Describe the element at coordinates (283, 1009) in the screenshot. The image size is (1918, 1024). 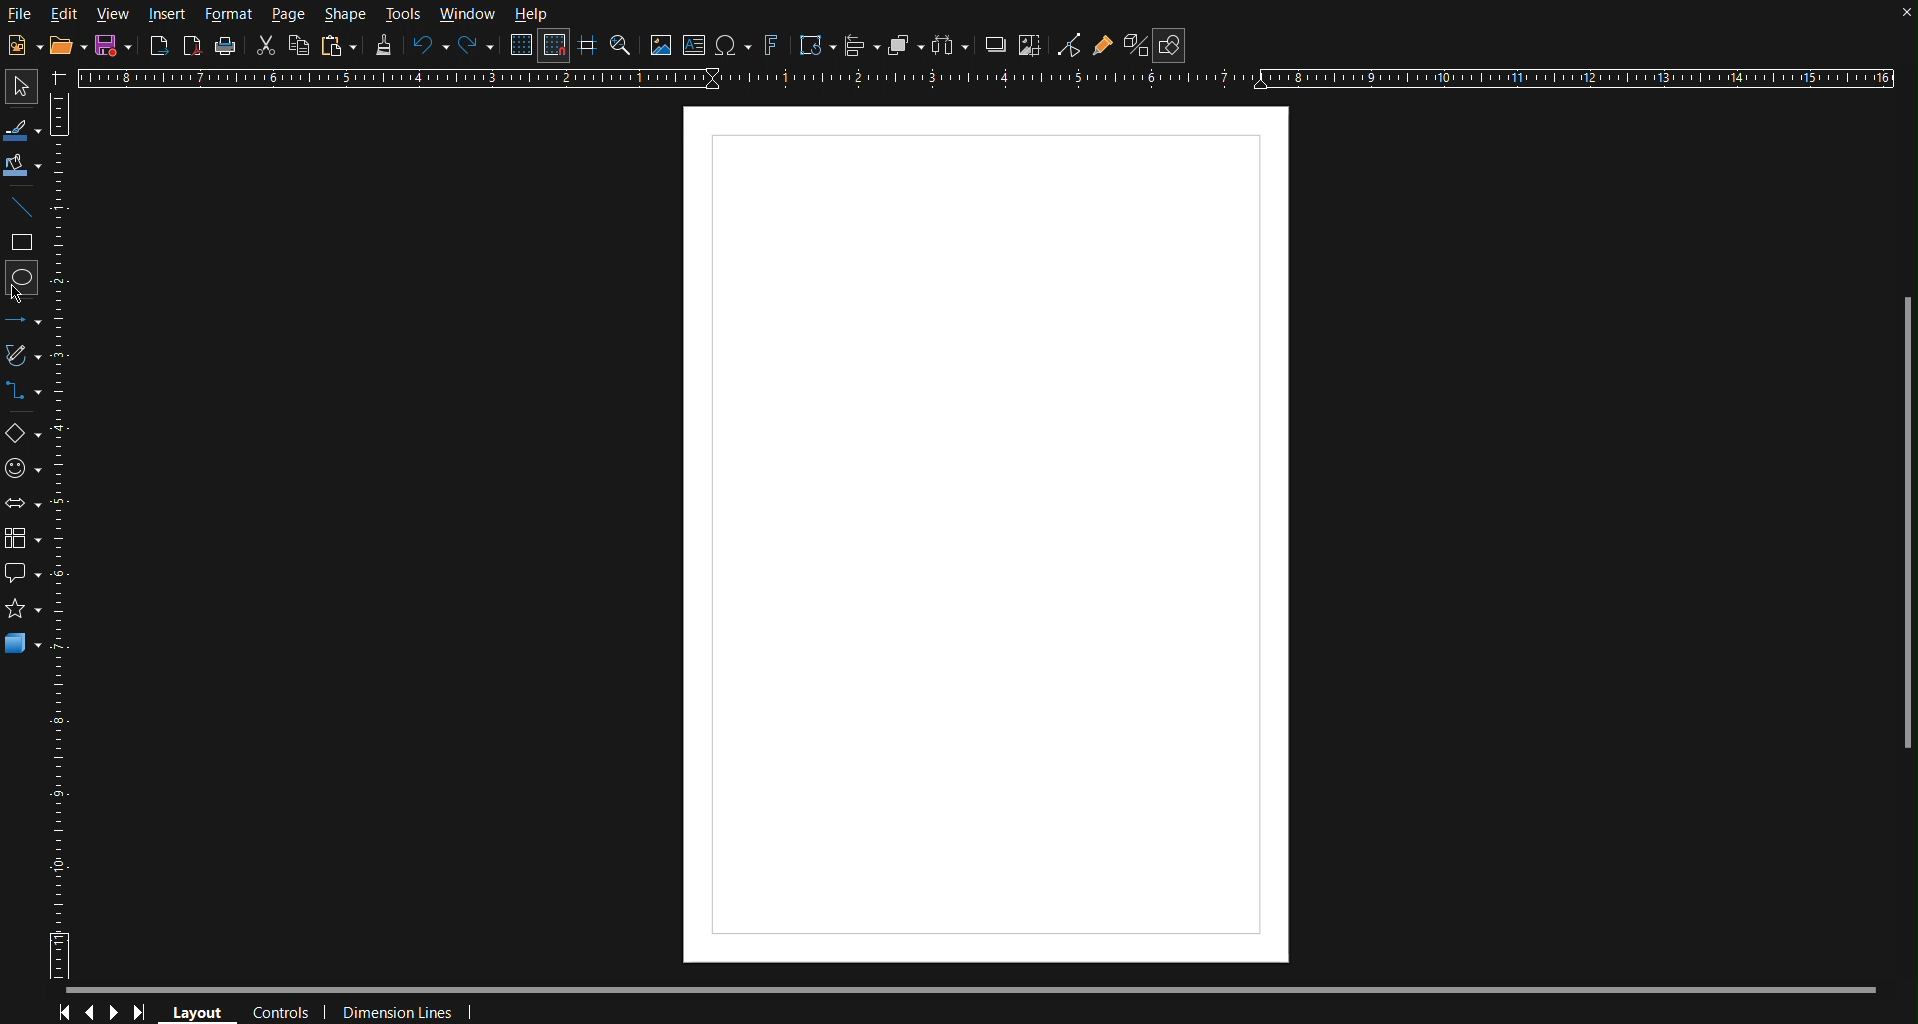
I see `Controls` at that location.